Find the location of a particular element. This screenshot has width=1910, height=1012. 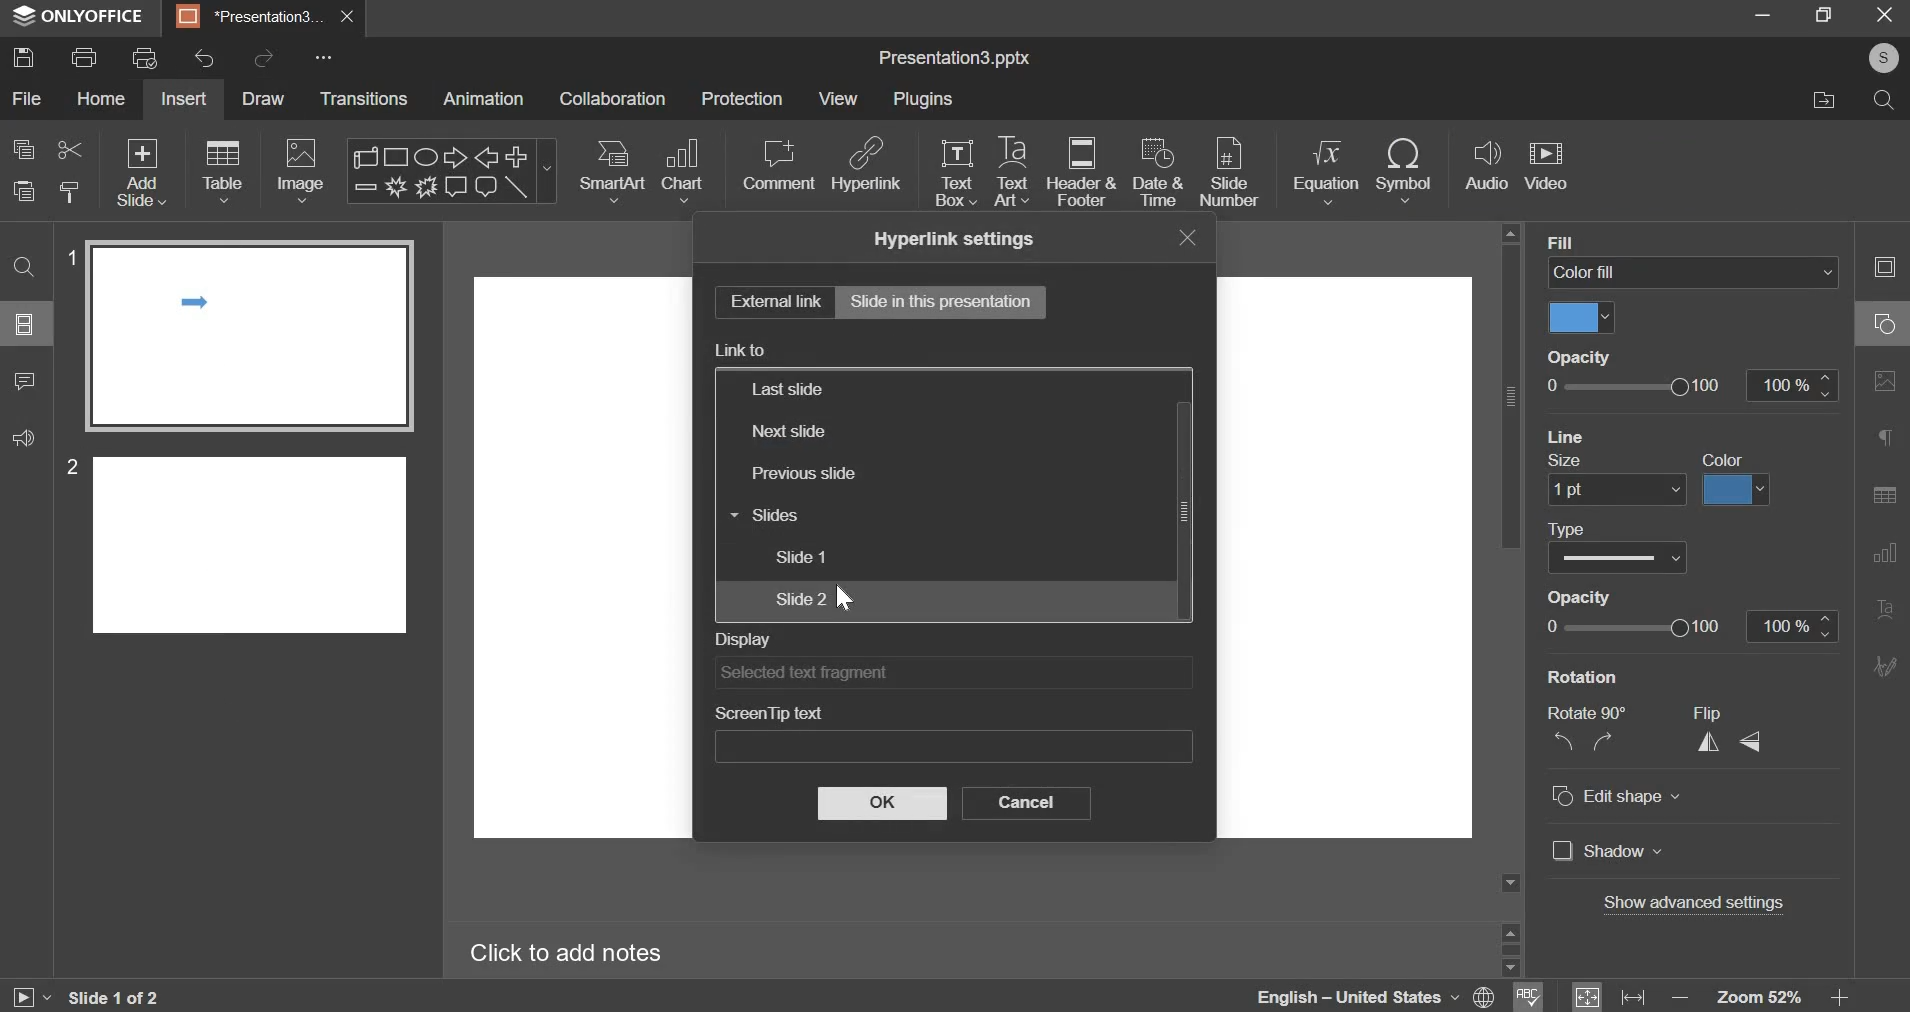

paste is located at coordinates (23, 191).